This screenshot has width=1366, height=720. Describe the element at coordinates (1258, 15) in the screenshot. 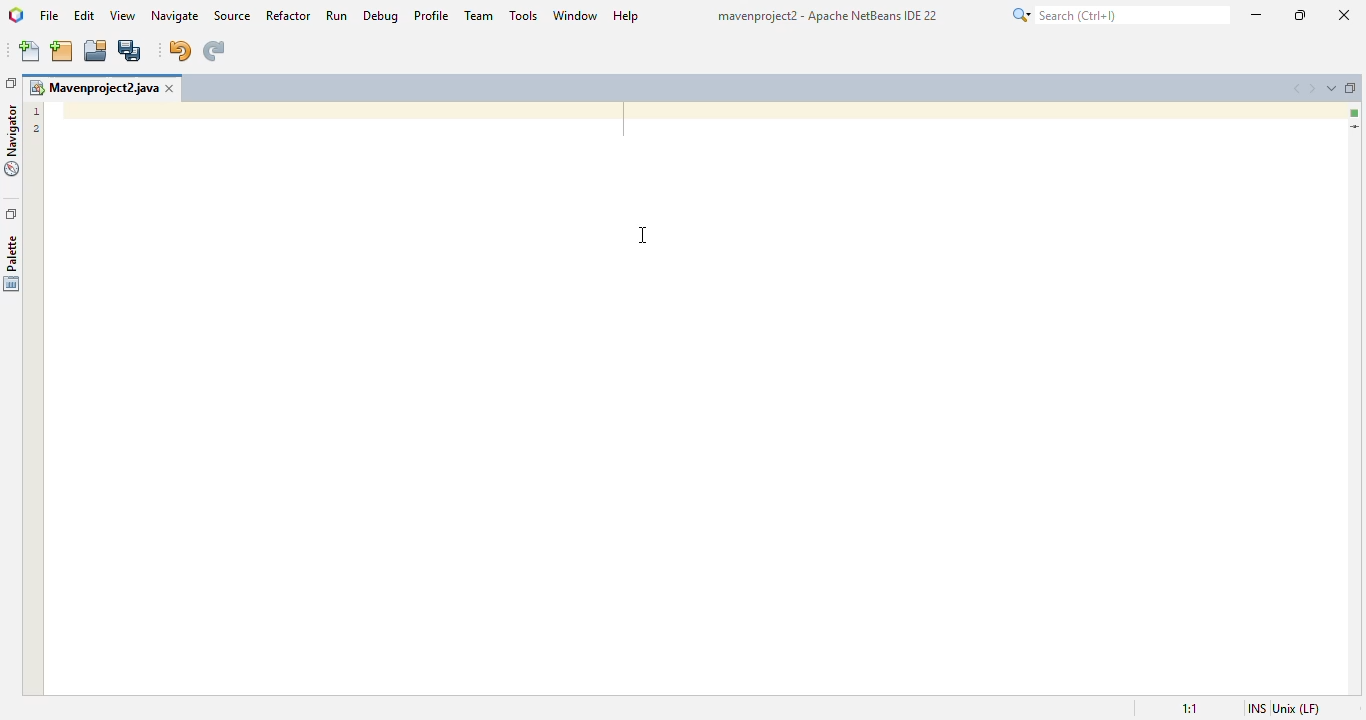

I see `minimize` at that location.